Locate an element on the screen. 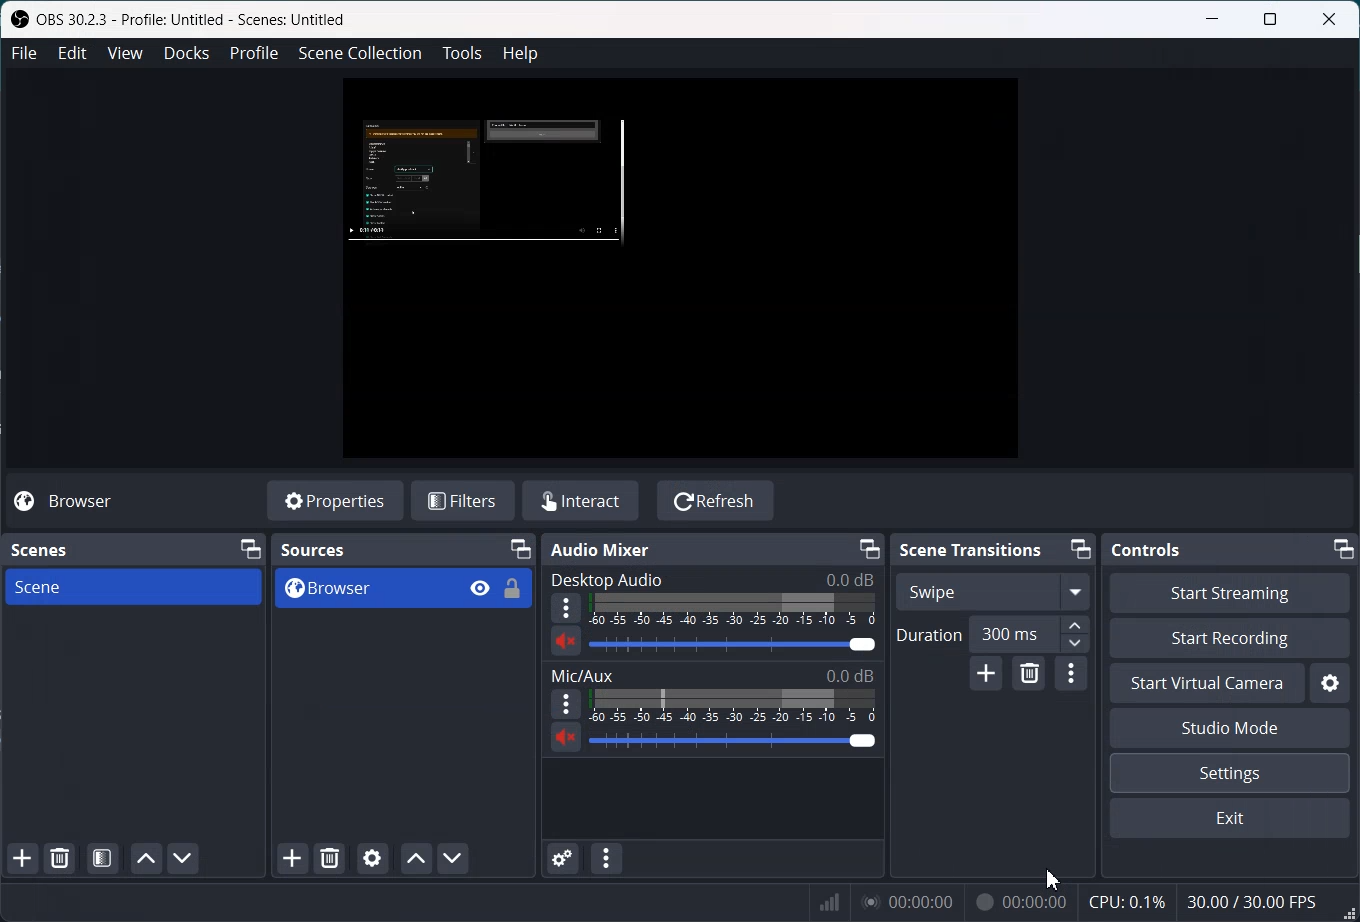 The width and height of the screenshot is (1360, 922). Mic/Aux 0.0 dB is located at coordinates (711, 673).